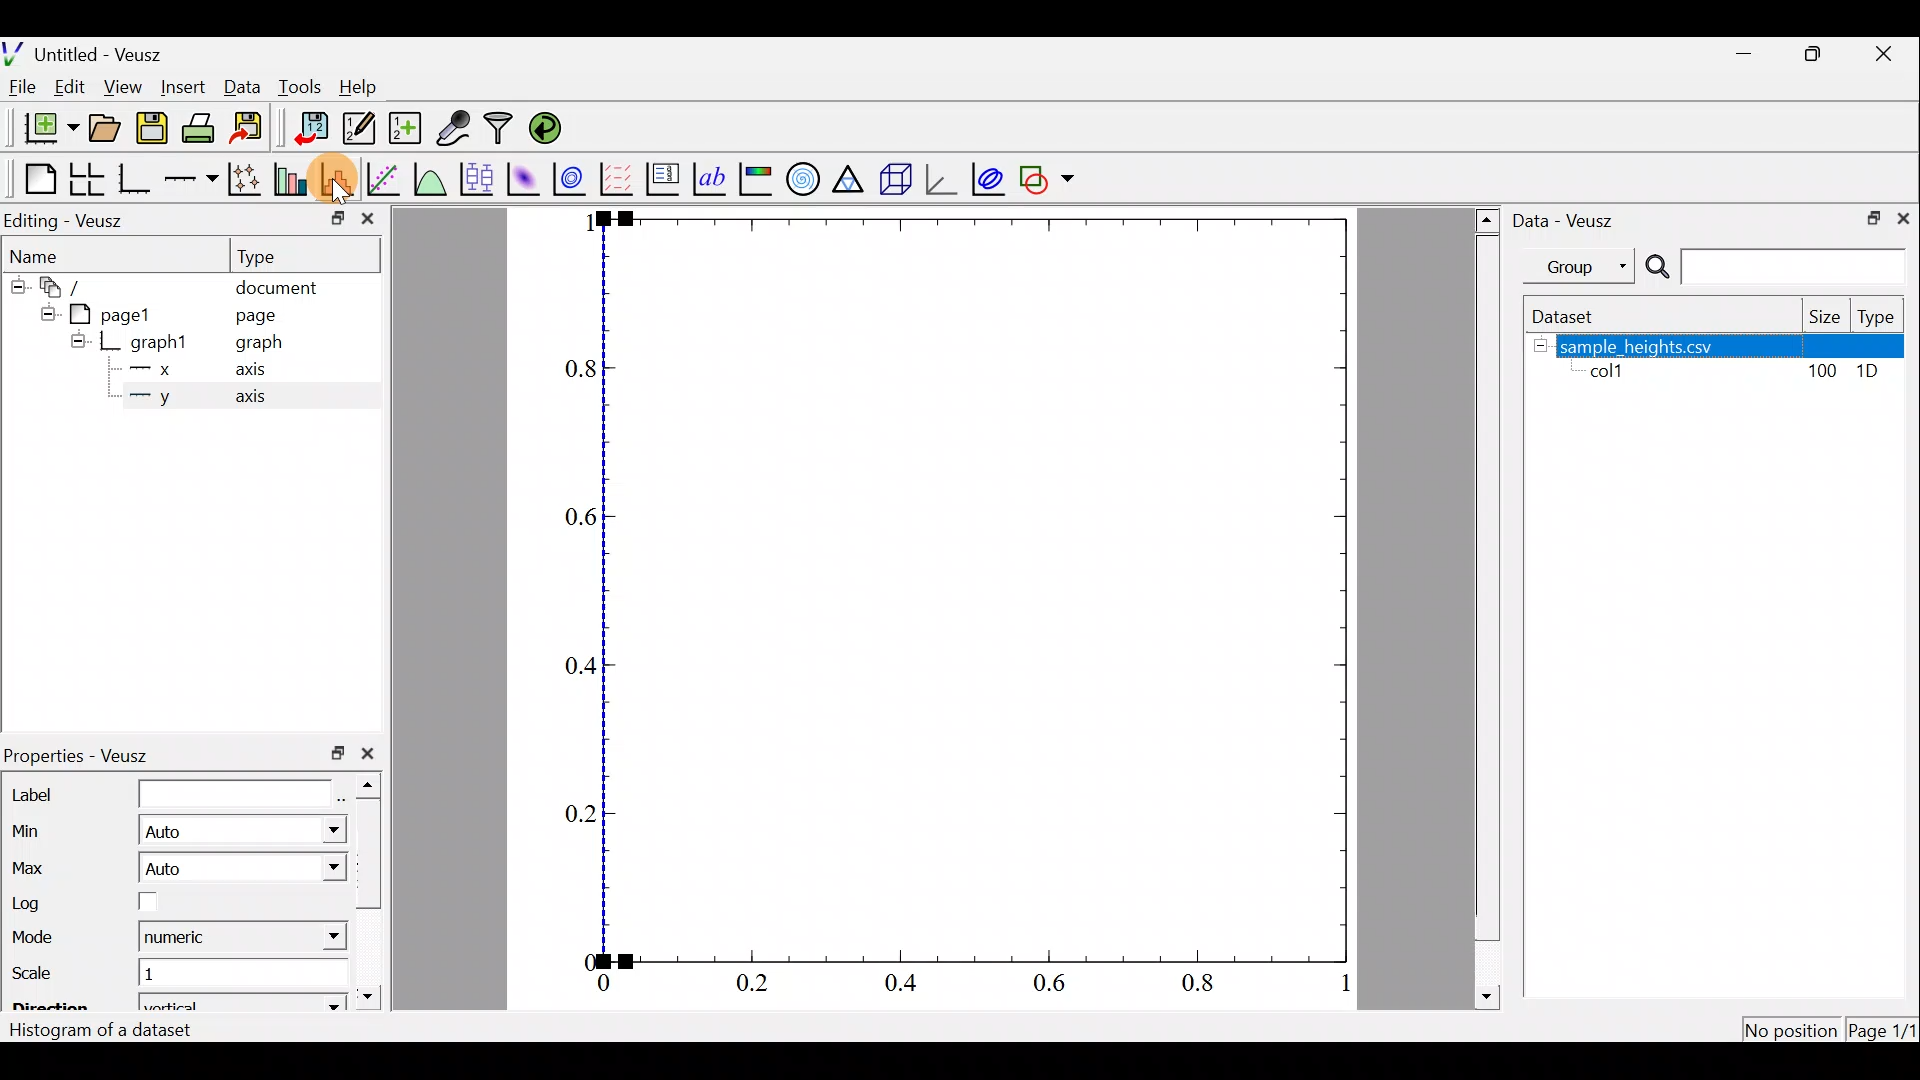 This screenshot has height=1080, width=1920. Describe the element at coordinates (300, 87) in the screenshot. I see `Tools` at that location.